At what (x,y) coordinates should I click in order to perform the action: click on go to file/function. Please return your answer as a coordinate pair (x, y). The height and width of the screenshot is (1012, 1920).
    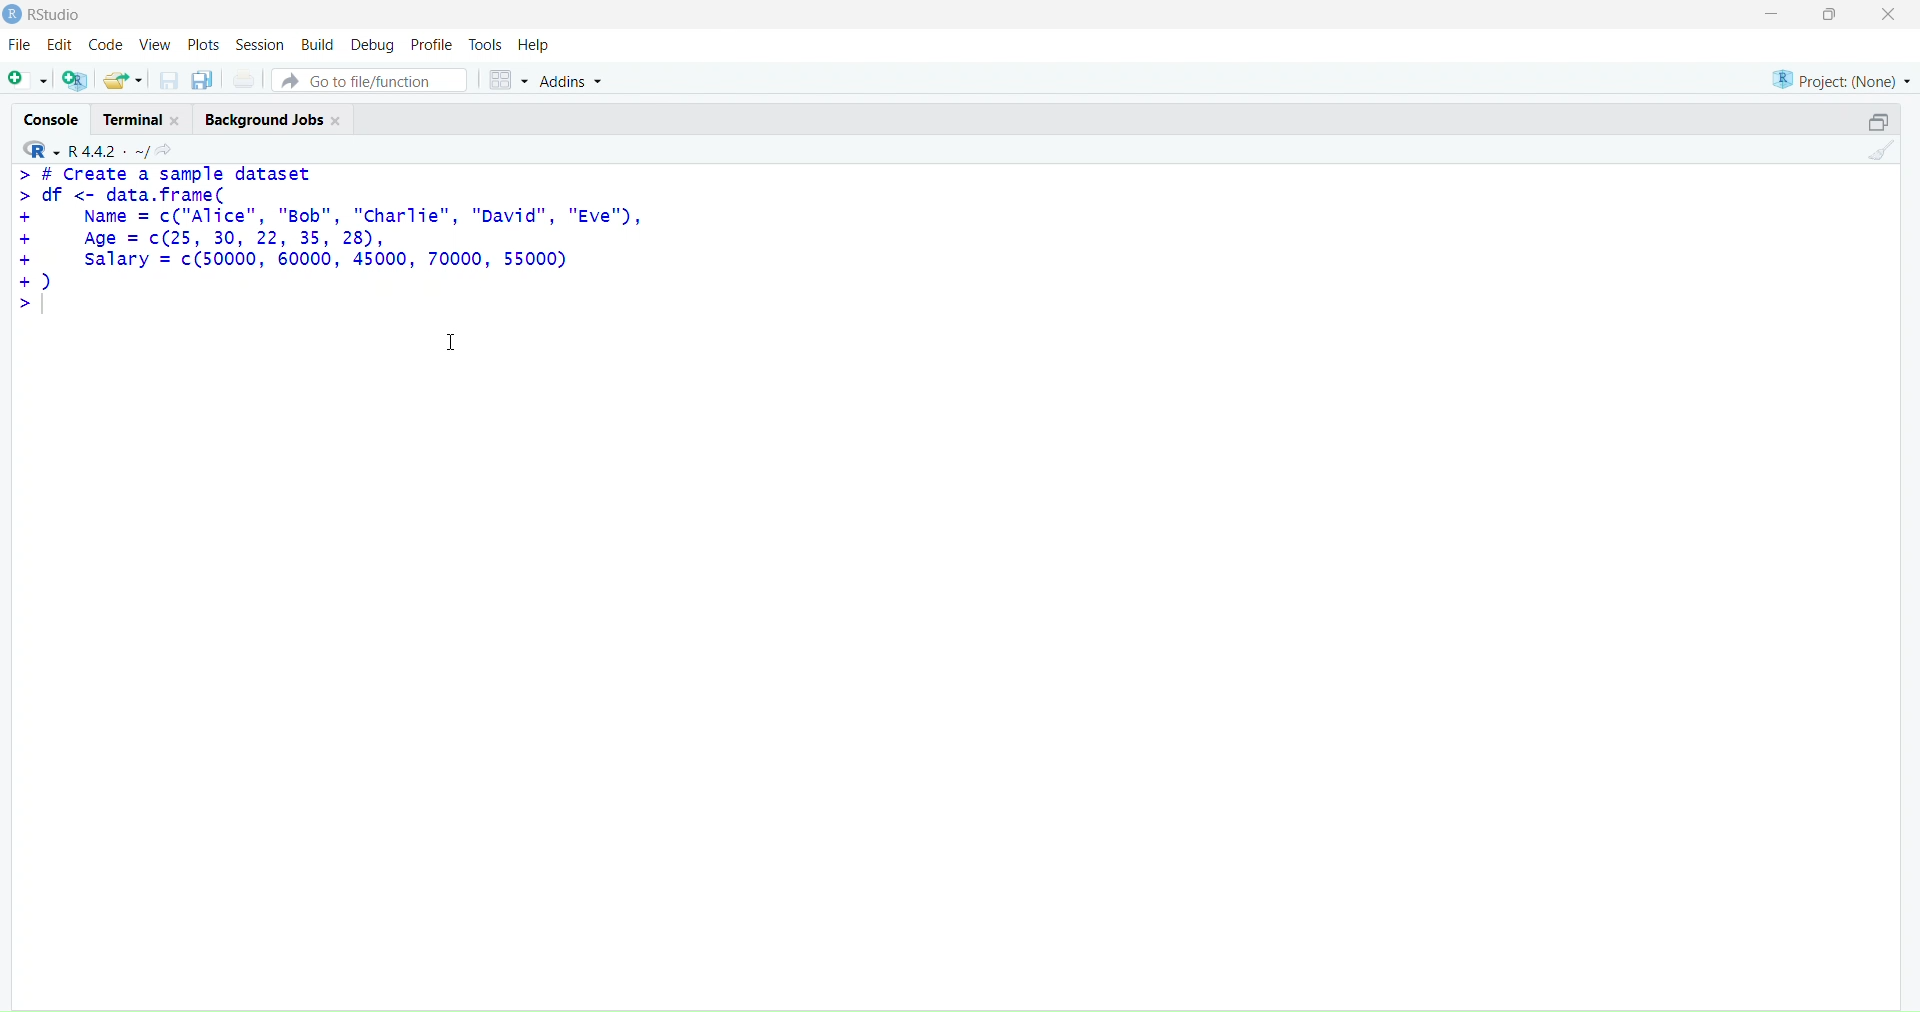
    Looking at the image, I should click on (368, 82).